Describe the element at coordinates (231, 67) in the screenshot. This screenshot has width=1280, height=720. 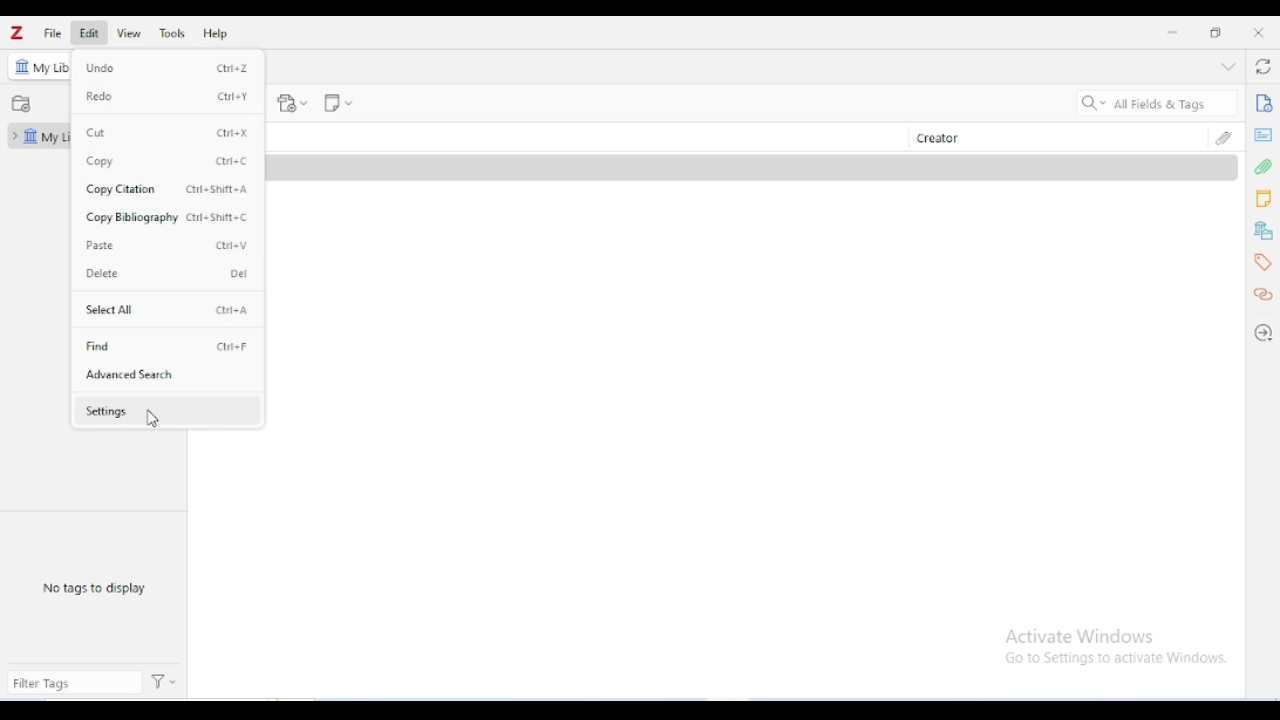
I see `ctrl+Z` at that location.